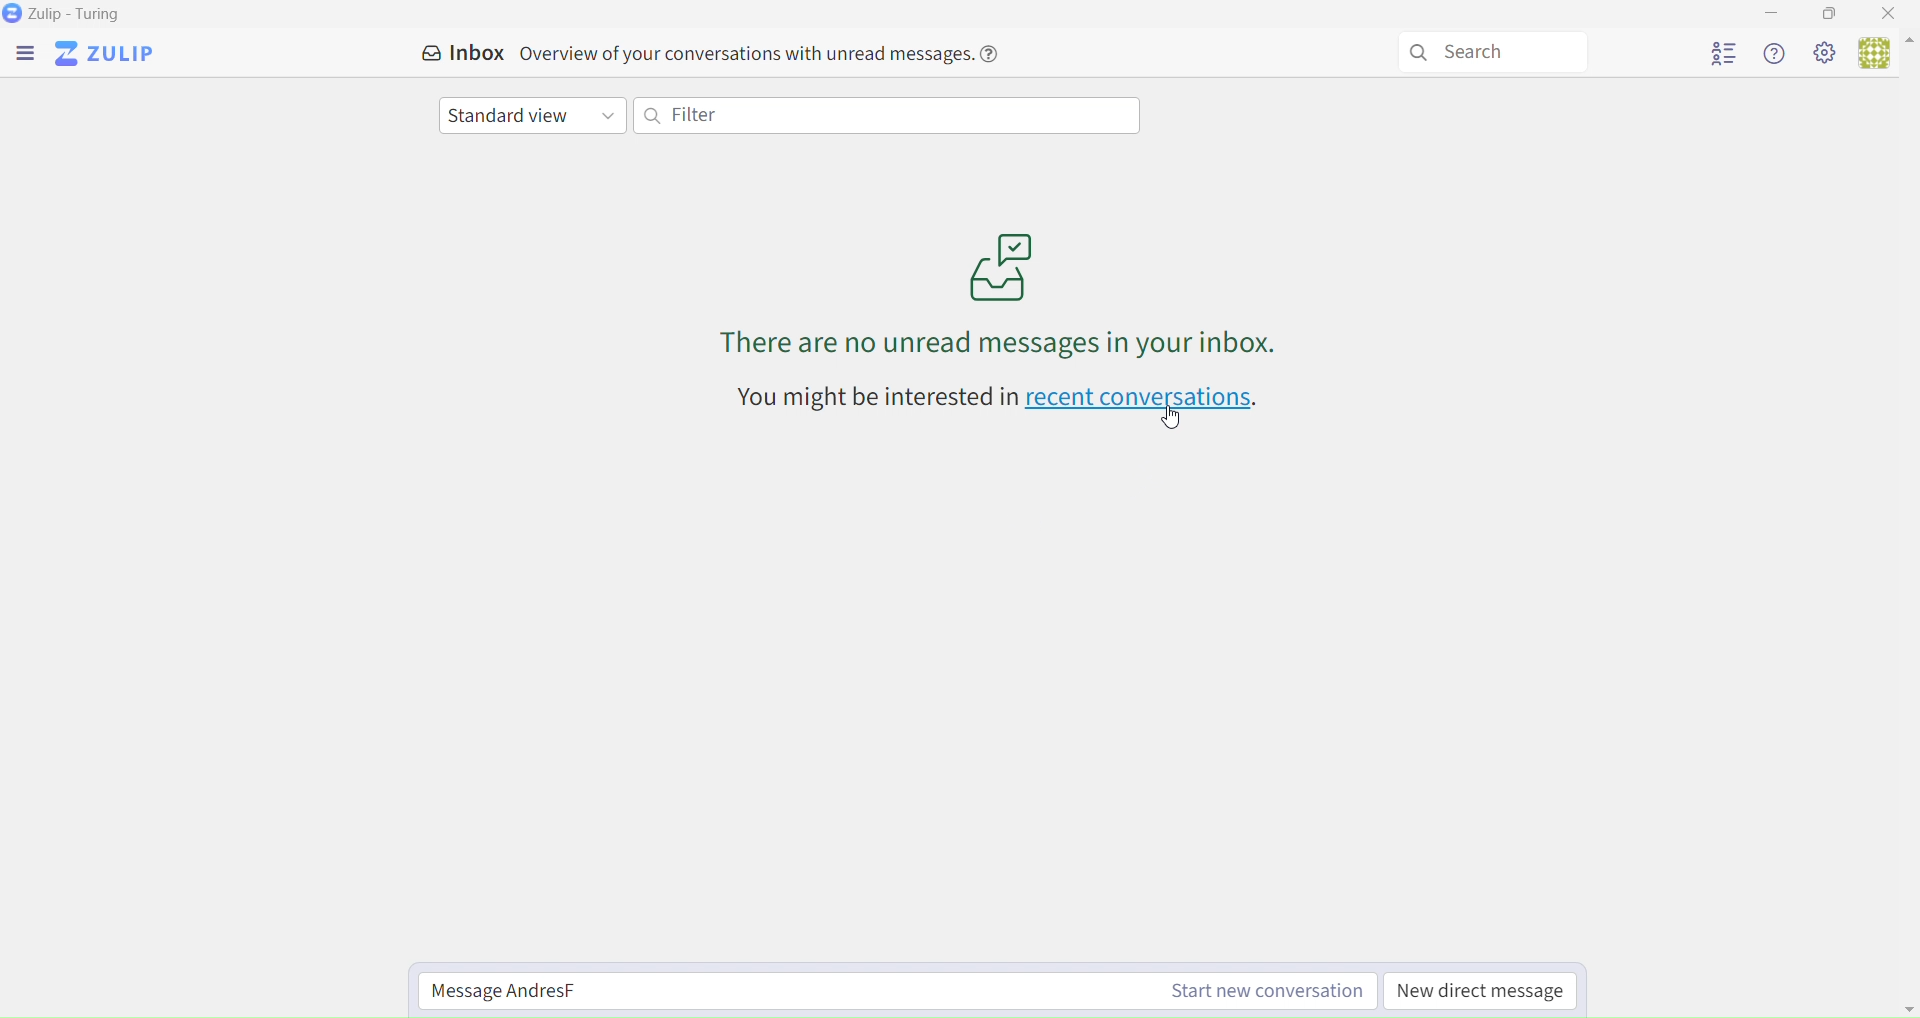 This screenshot has height=1018, width=1920. What do you see at coordinates (1827, 56) in the screenshot?
I see `Settings` at bounding box center [1827, 56].